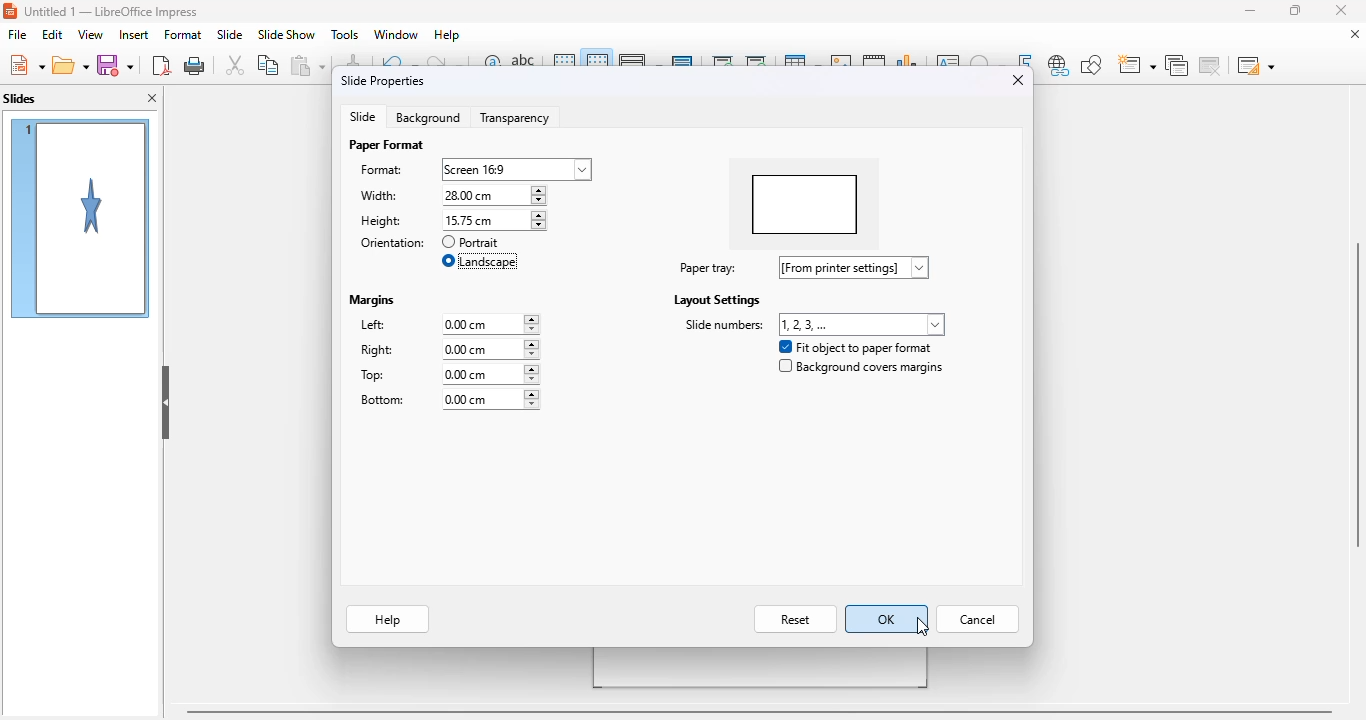 The image size is (1366, 720). What do you see at coordinates (286, 34) in the screenshot?
I see `slide show` at bounding box center [286, 34].